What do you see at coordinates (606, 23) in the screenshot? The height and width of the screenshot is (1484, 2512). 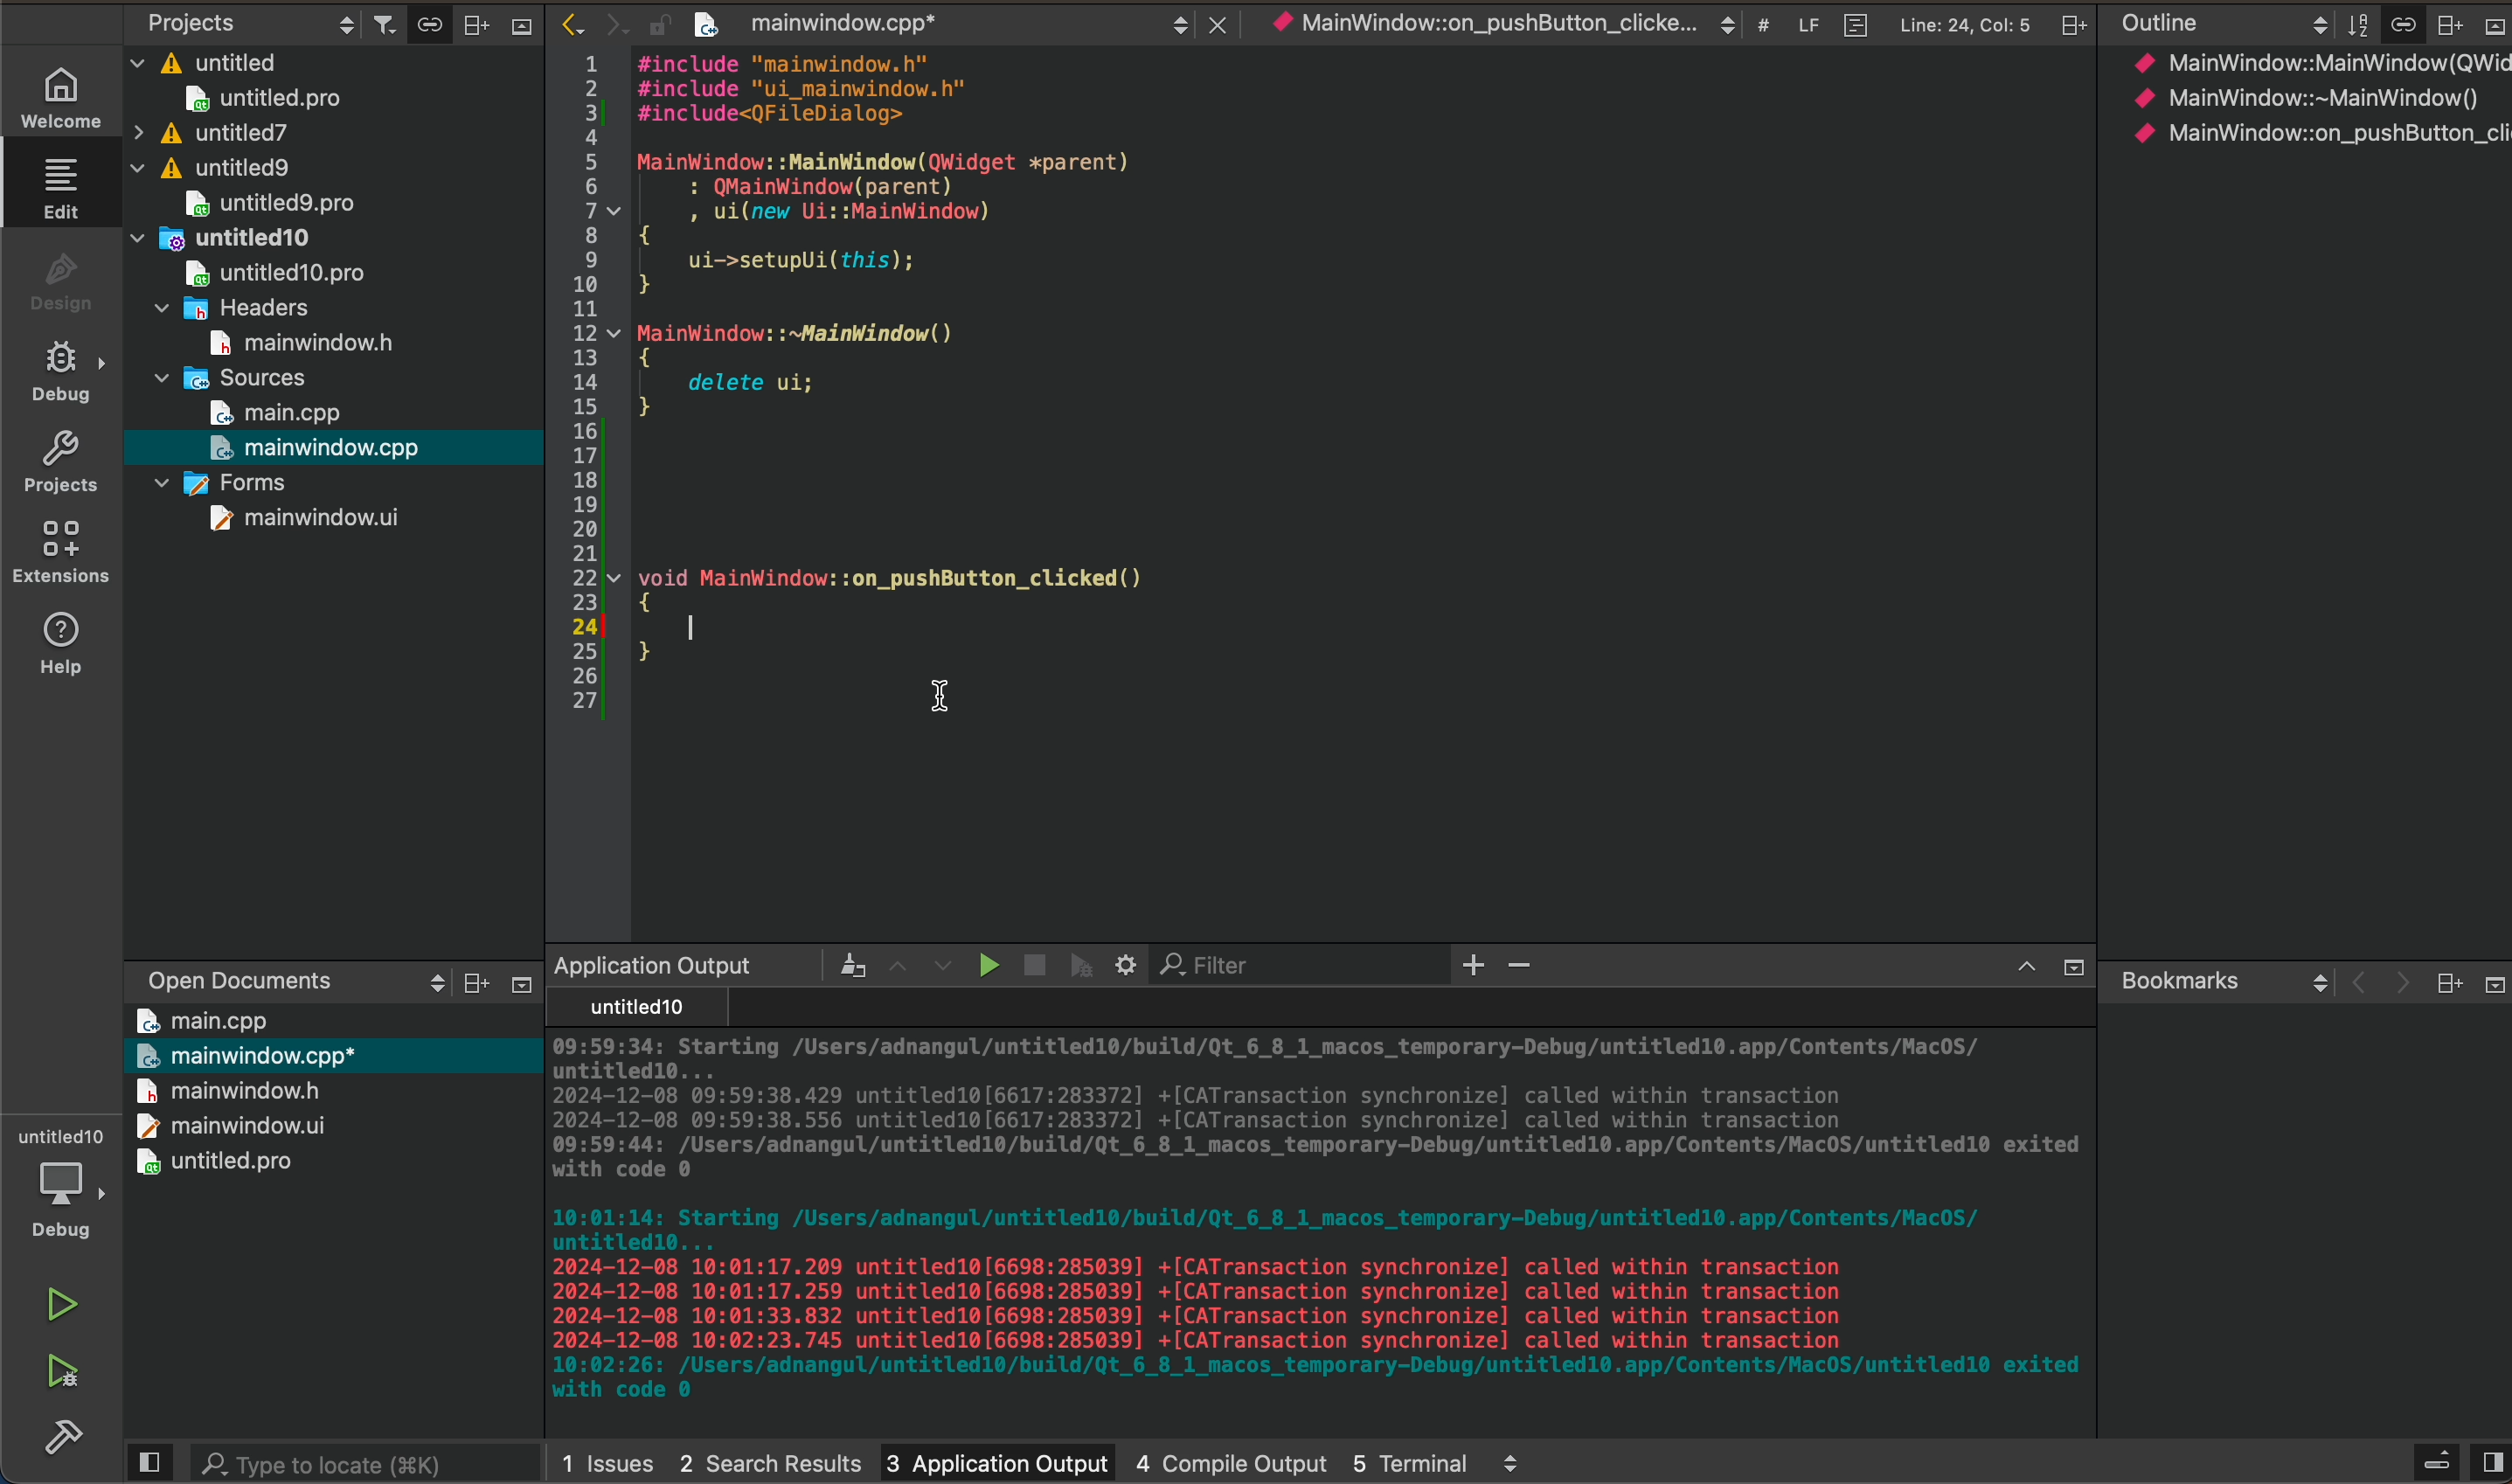 I see `forward` at bounding box center [606, 23].